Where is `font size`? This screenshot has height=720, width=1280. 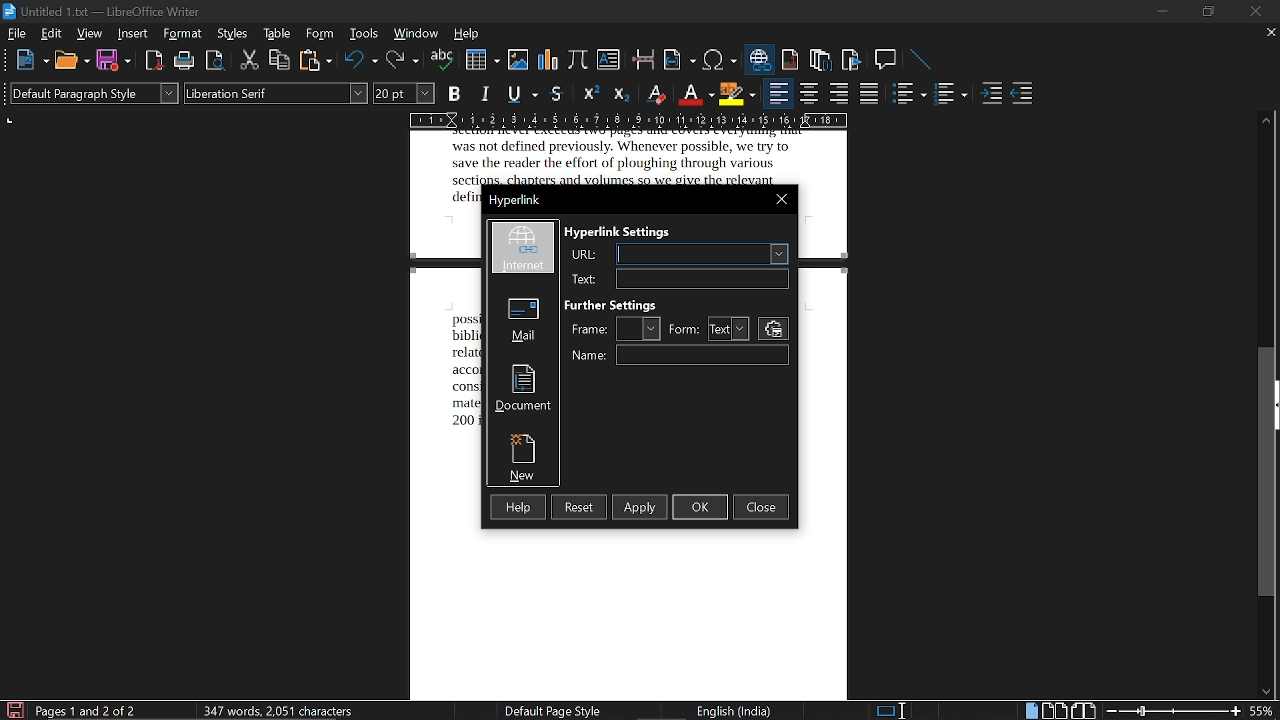 font size is located at coordinates (405, 93).